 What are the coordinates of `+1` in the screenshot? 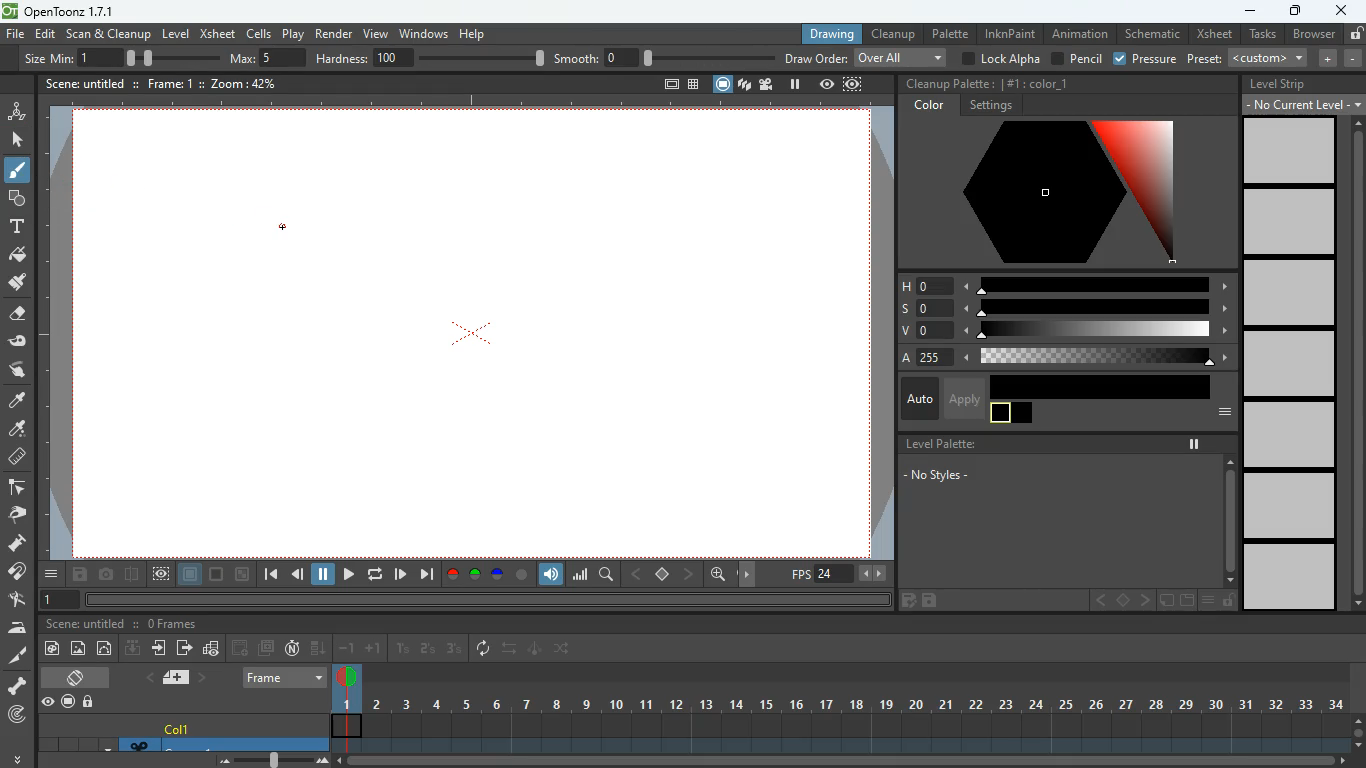 It's located at (374, 649).